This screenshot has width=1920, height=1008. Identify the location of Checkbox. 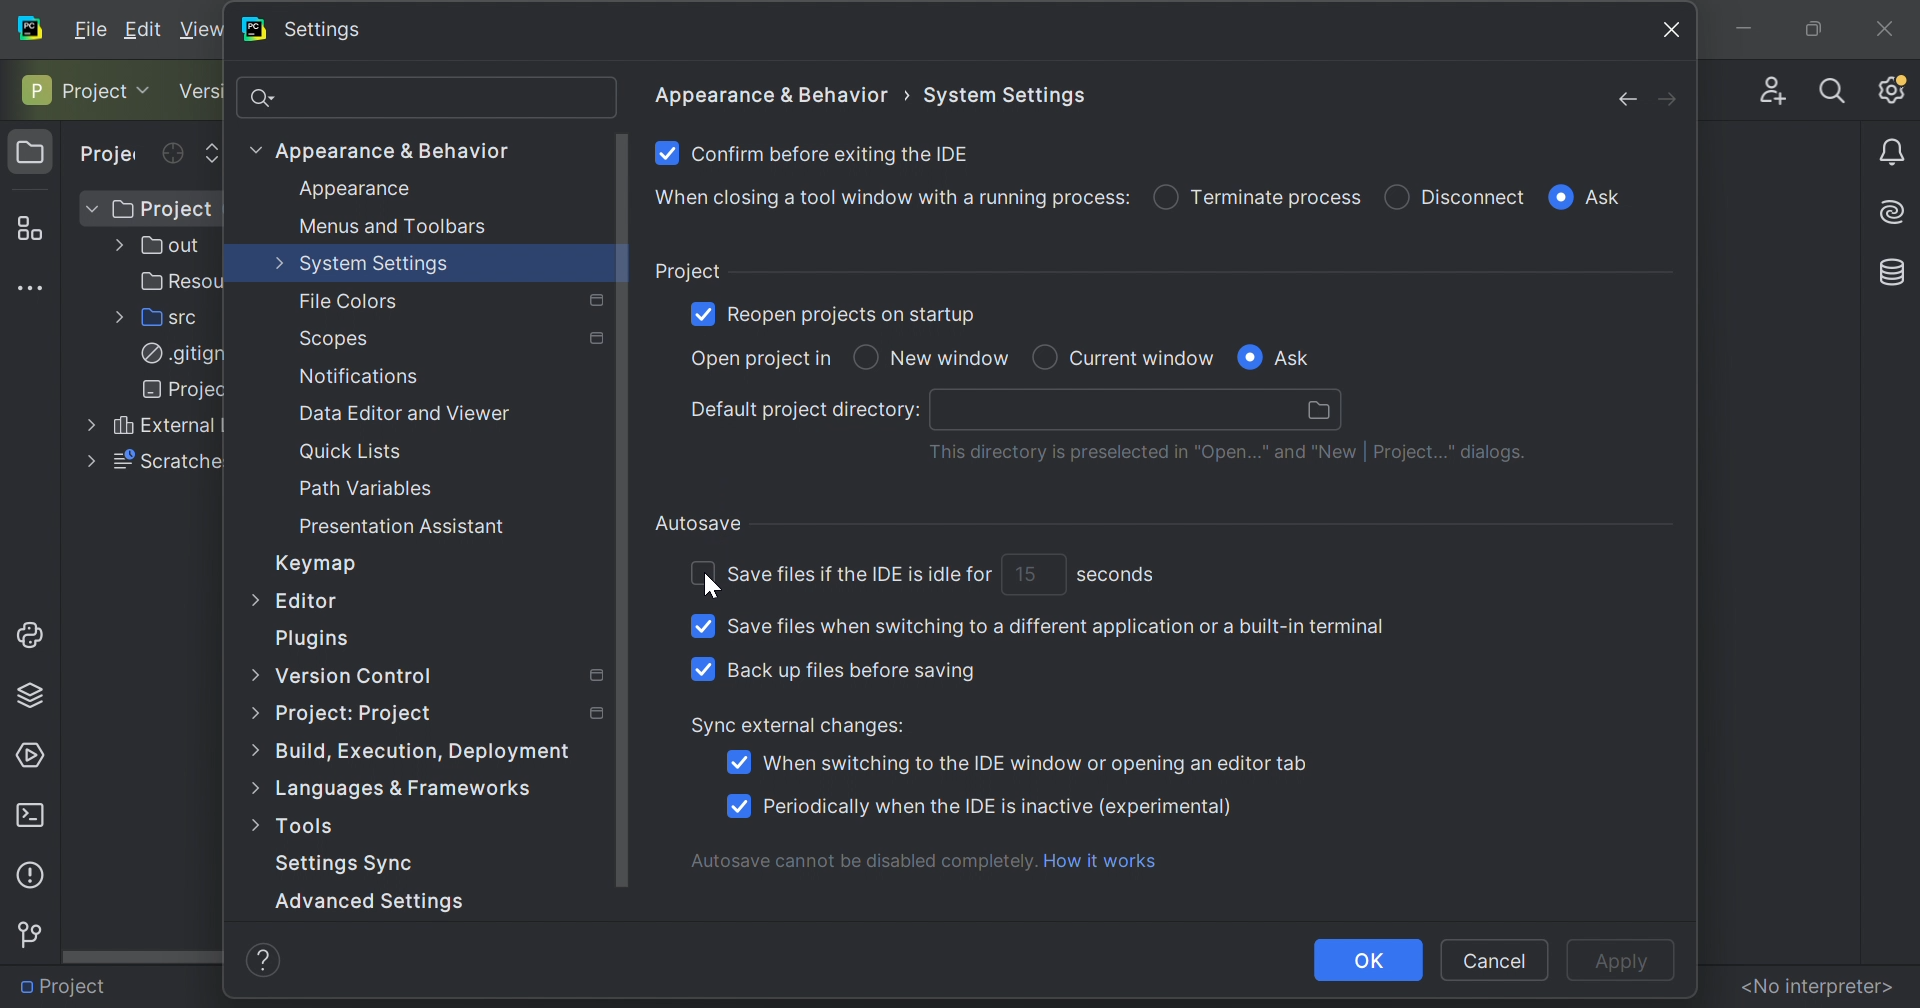
(737, 762).